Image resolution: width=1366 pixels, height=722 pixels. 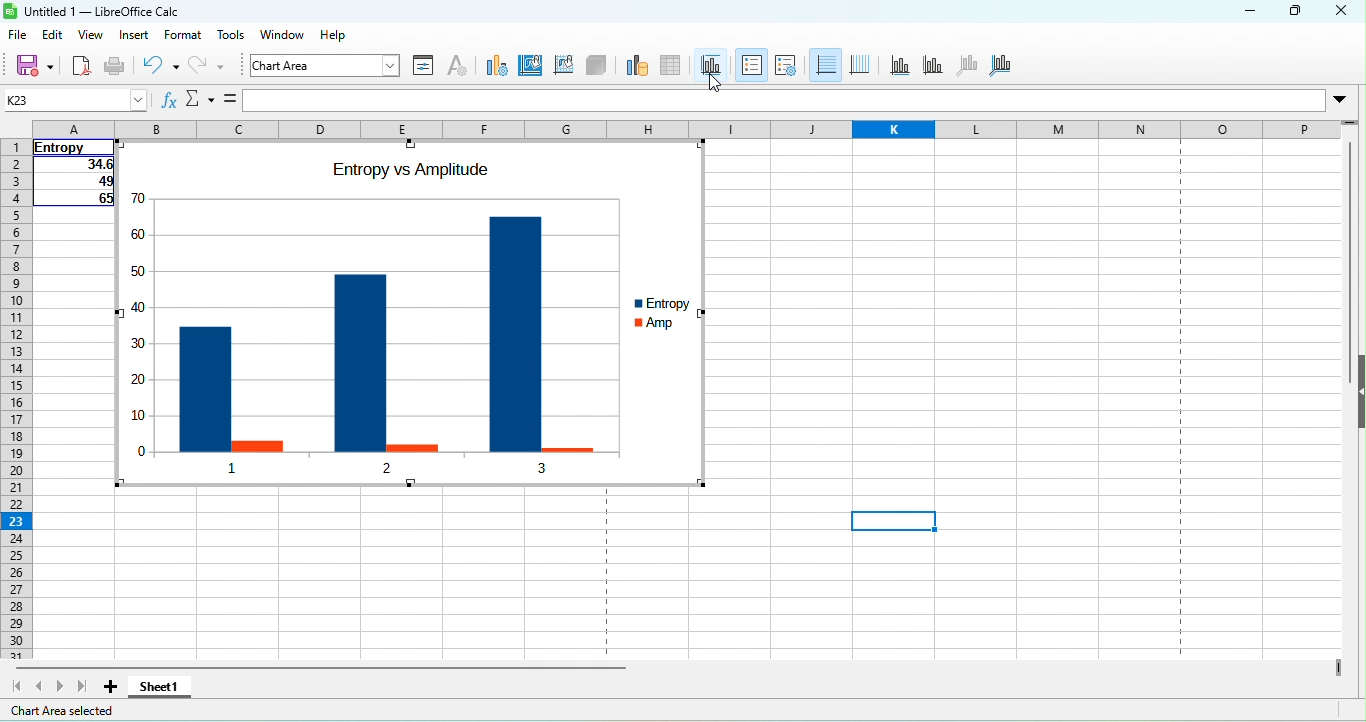 What do you see at coordinates (514, 321) in the screenshot?
I see `entropy 3` at bounding box center [514, 321].